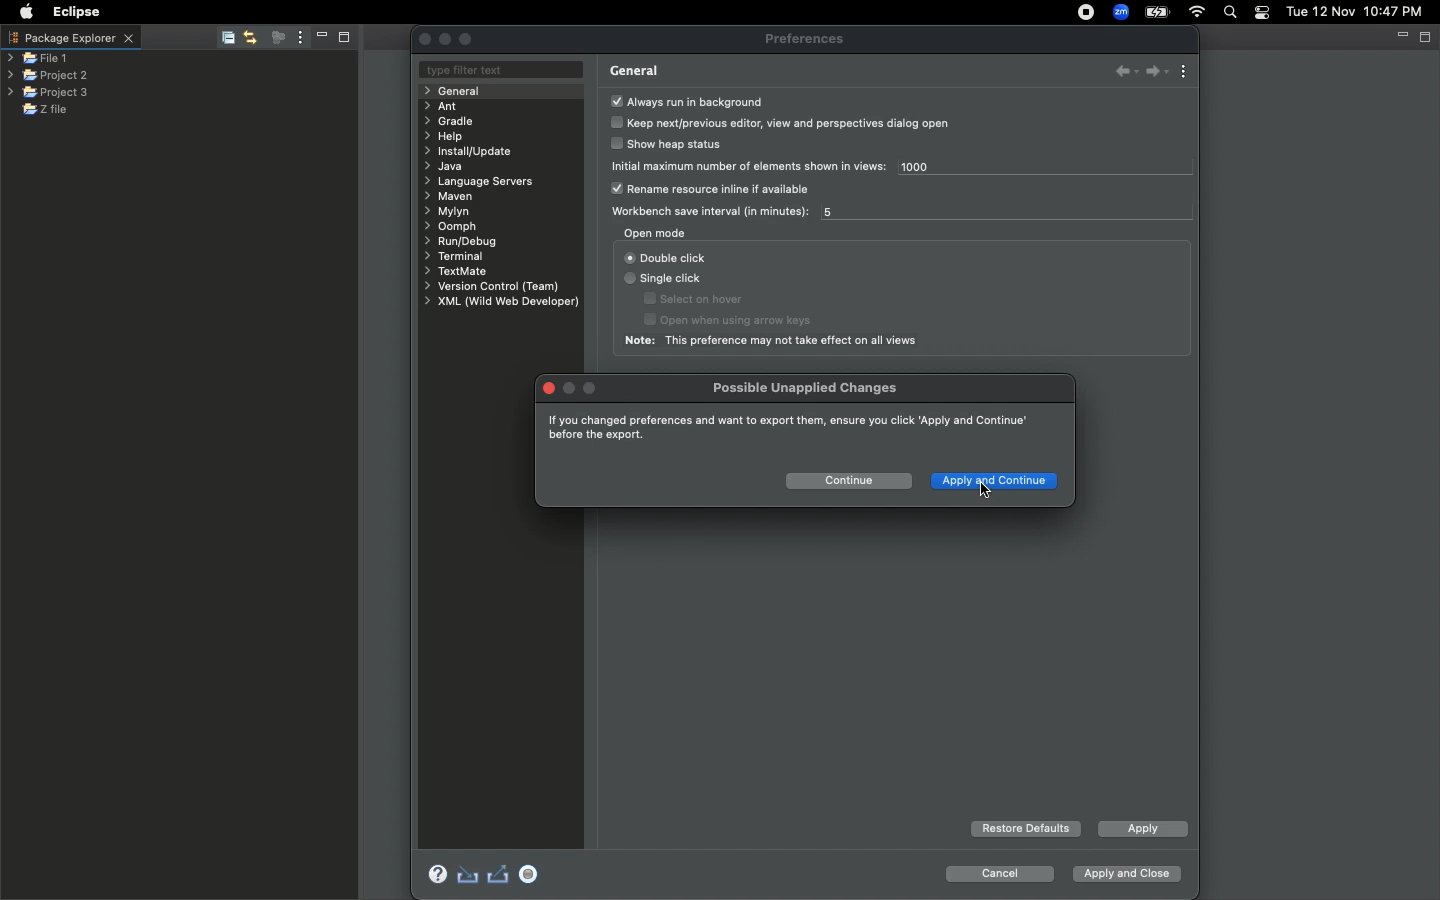  I want to click on Help, so click(432, 872).